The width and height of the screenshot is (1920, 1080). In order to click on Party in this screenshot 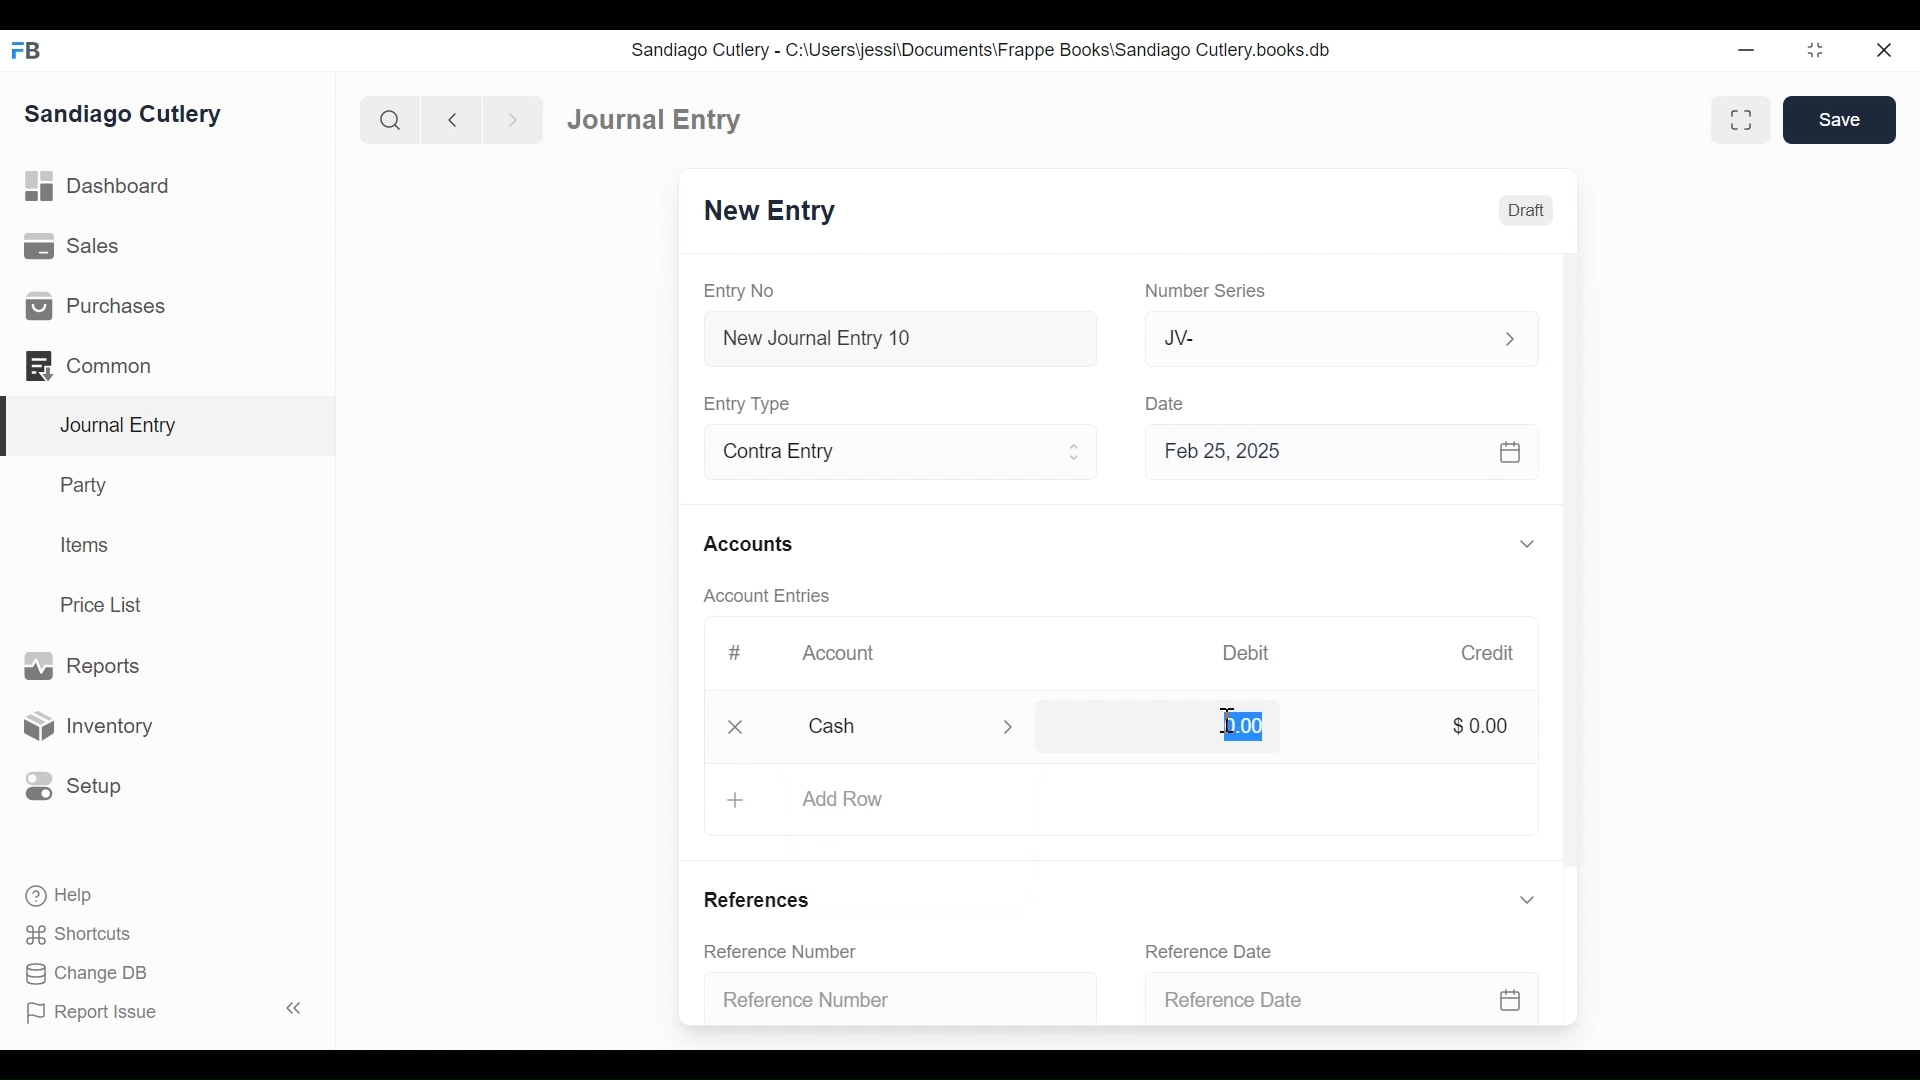, I will do `click(81, 485)`.